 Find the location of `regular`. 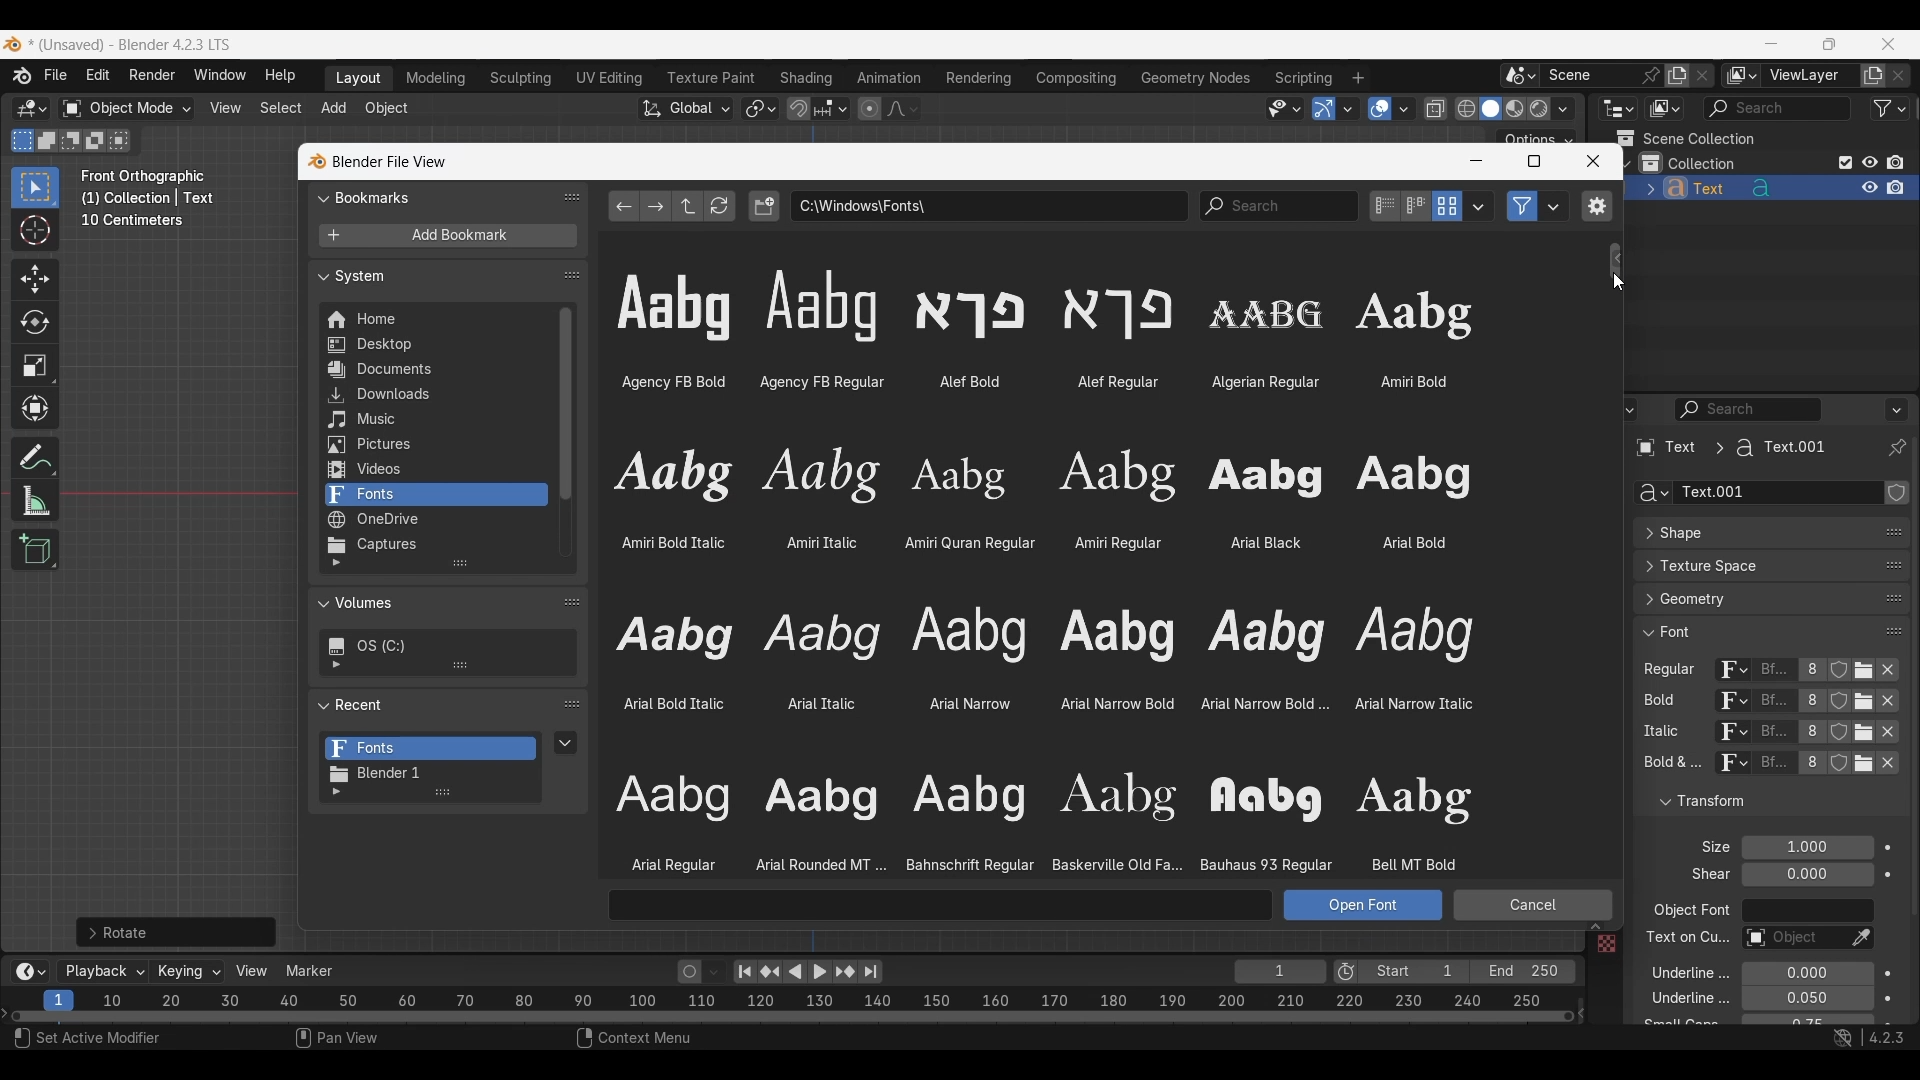

regular is located at coordinates (1674, 671).